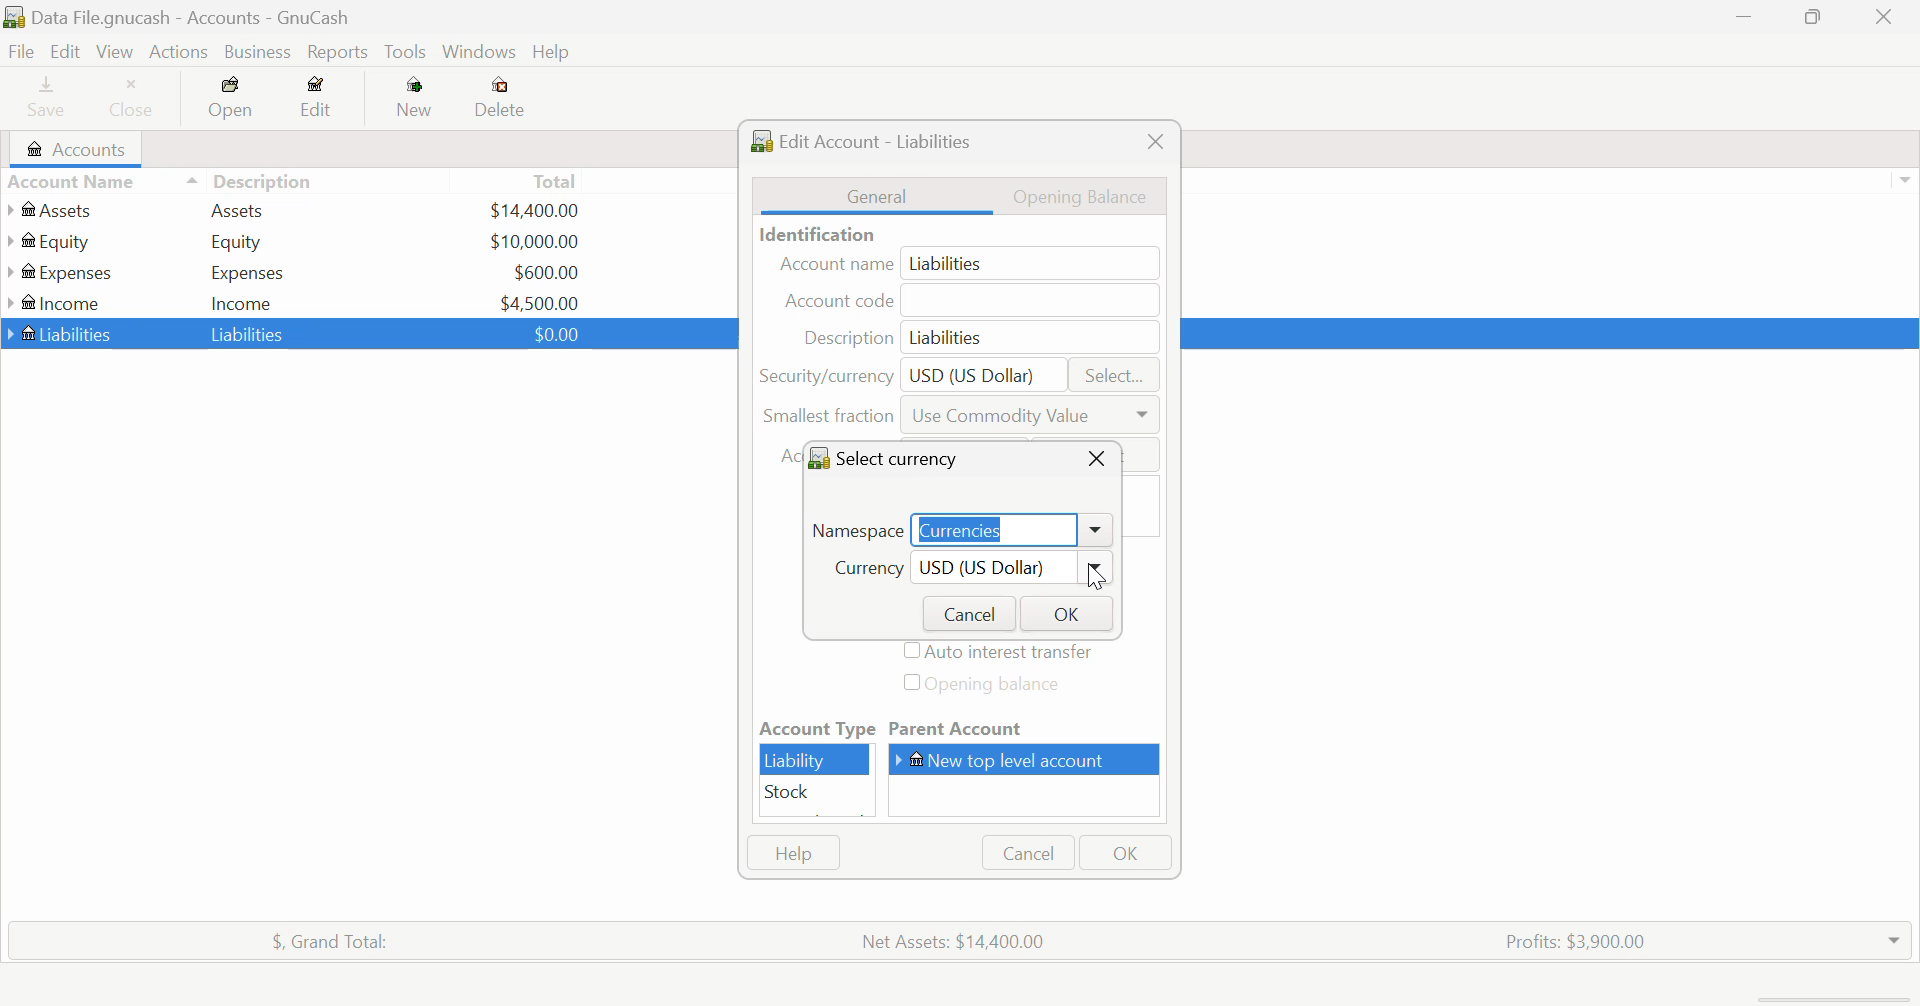 Image resolution: width=1920 pixels, height=1006 pixels. What do you see at coordinates (557, 180) in the screenshot?
I see `Total` at bounding box center [557, 180].